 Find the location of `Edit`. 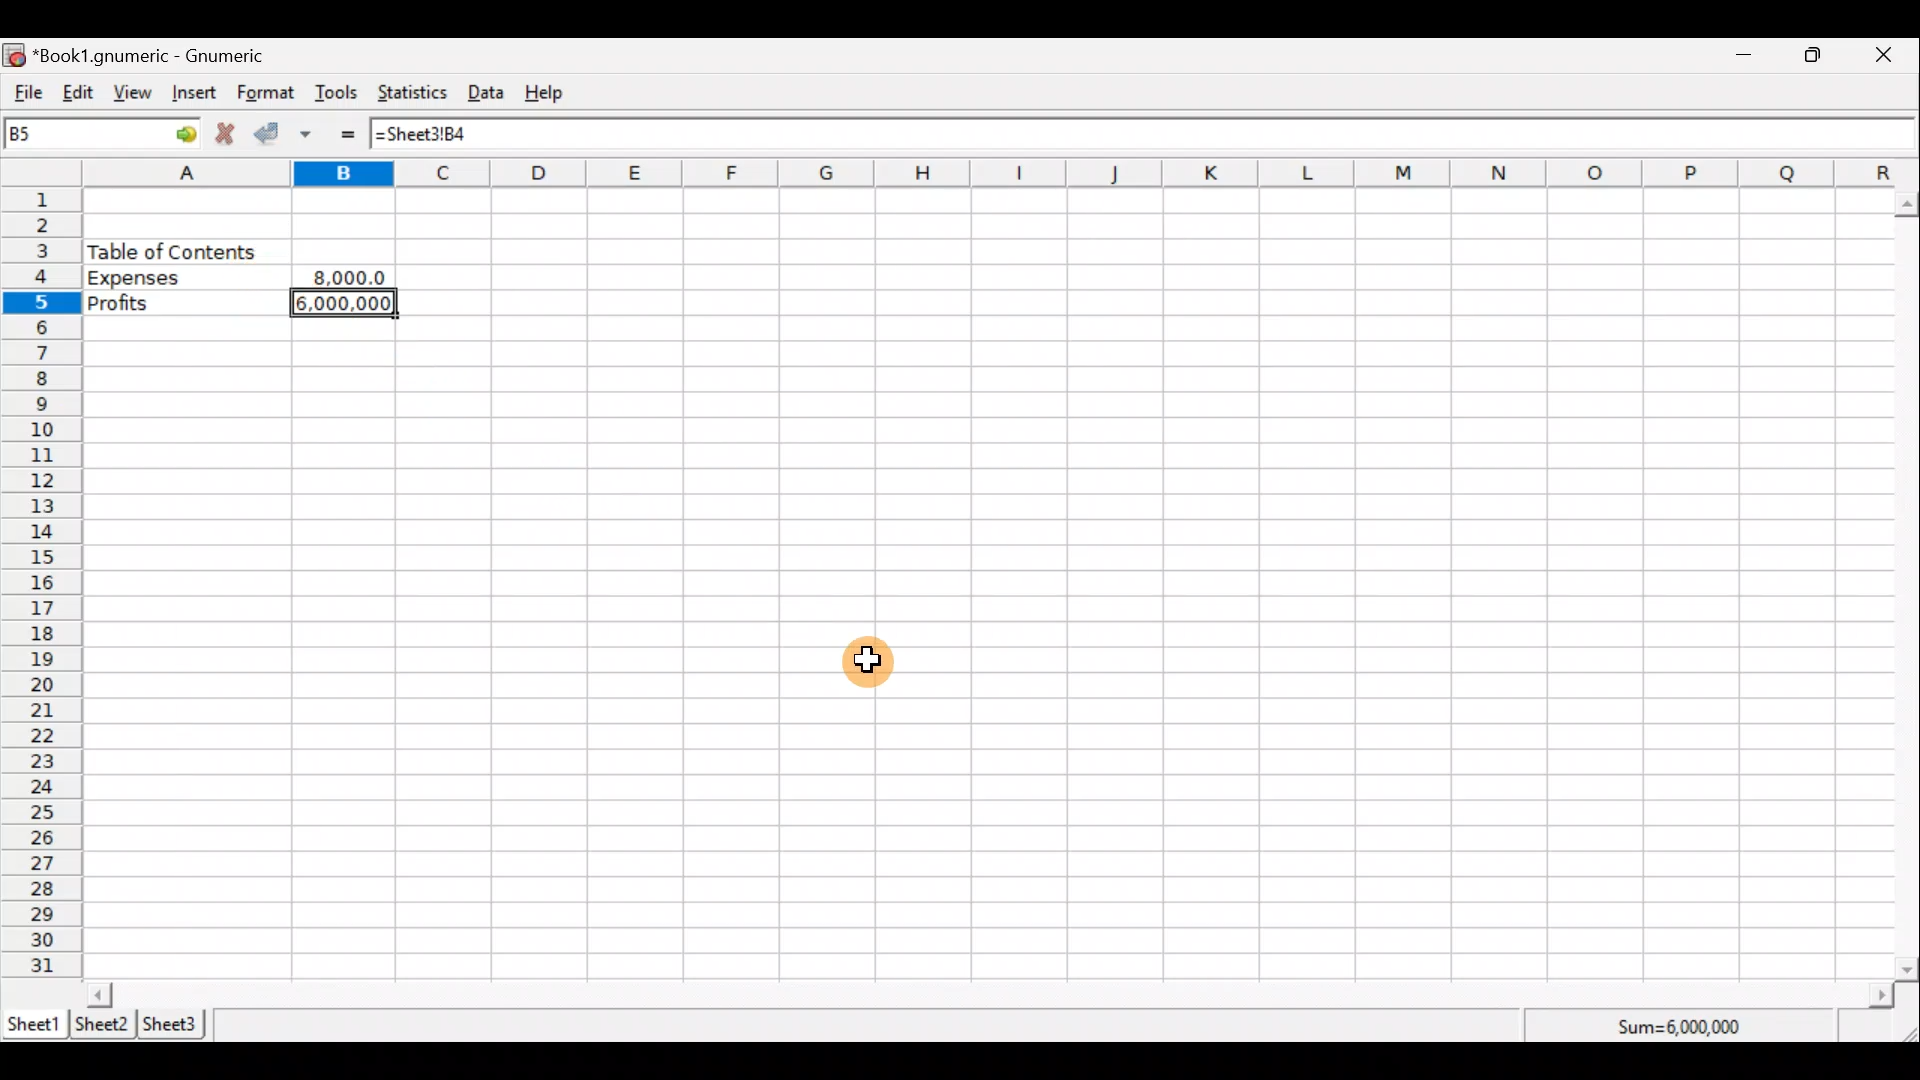

Edit is located at coordinates (78, 94).